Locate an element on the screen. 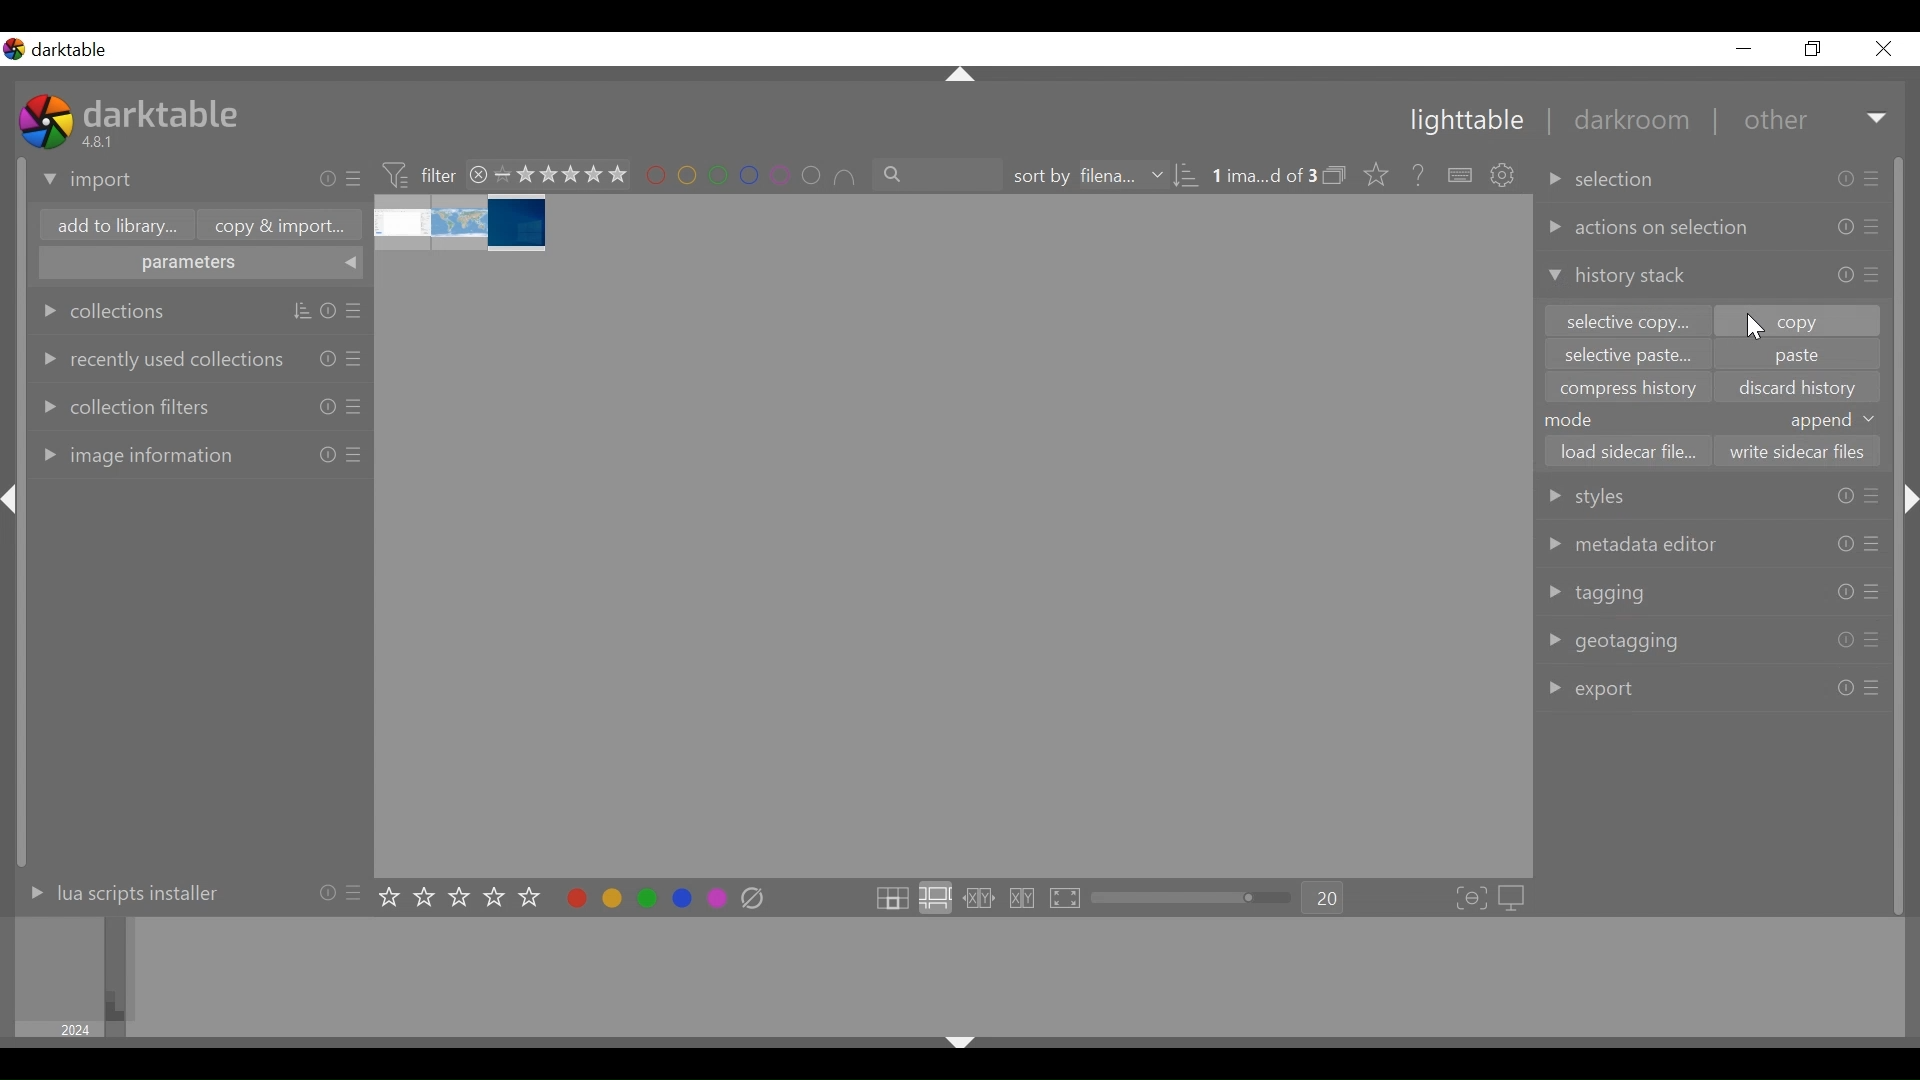  darkroom is located at coordinates (1623, 123).